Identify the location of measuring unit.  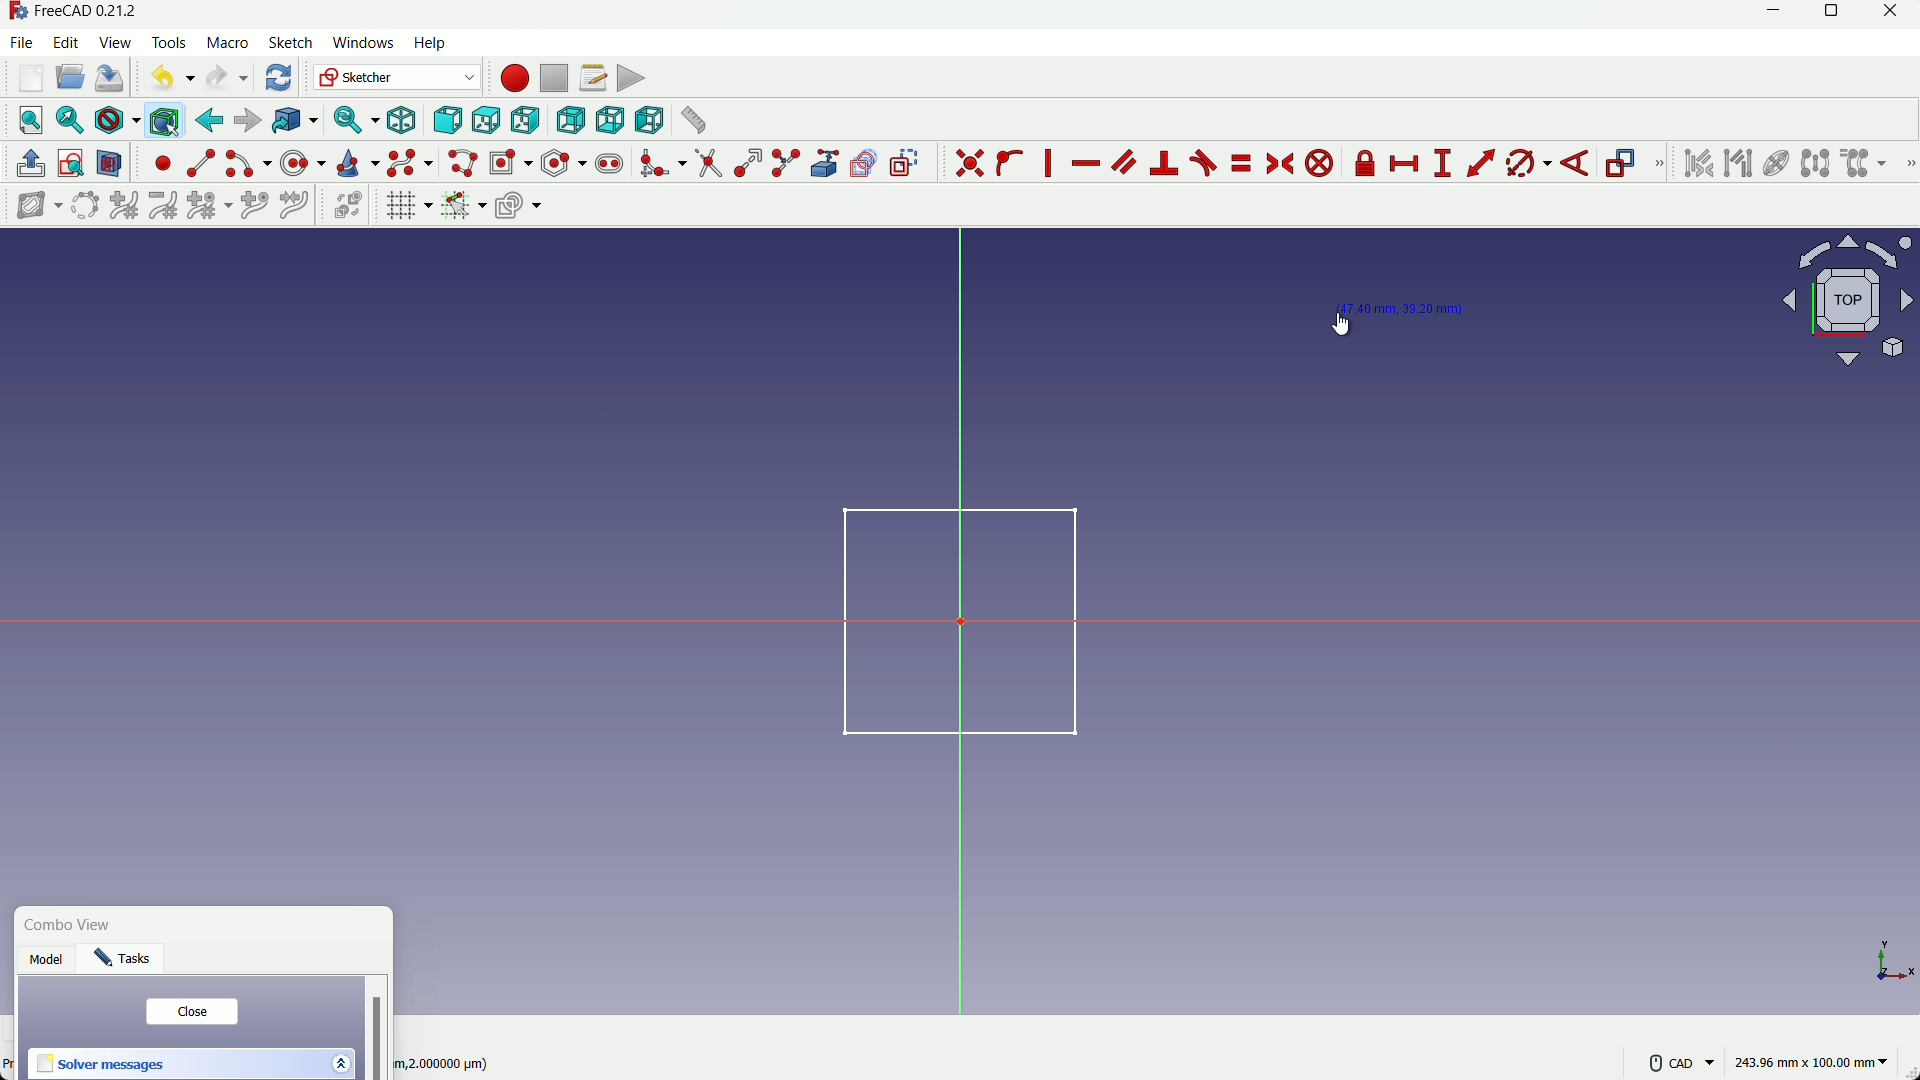
(1814, 1063).